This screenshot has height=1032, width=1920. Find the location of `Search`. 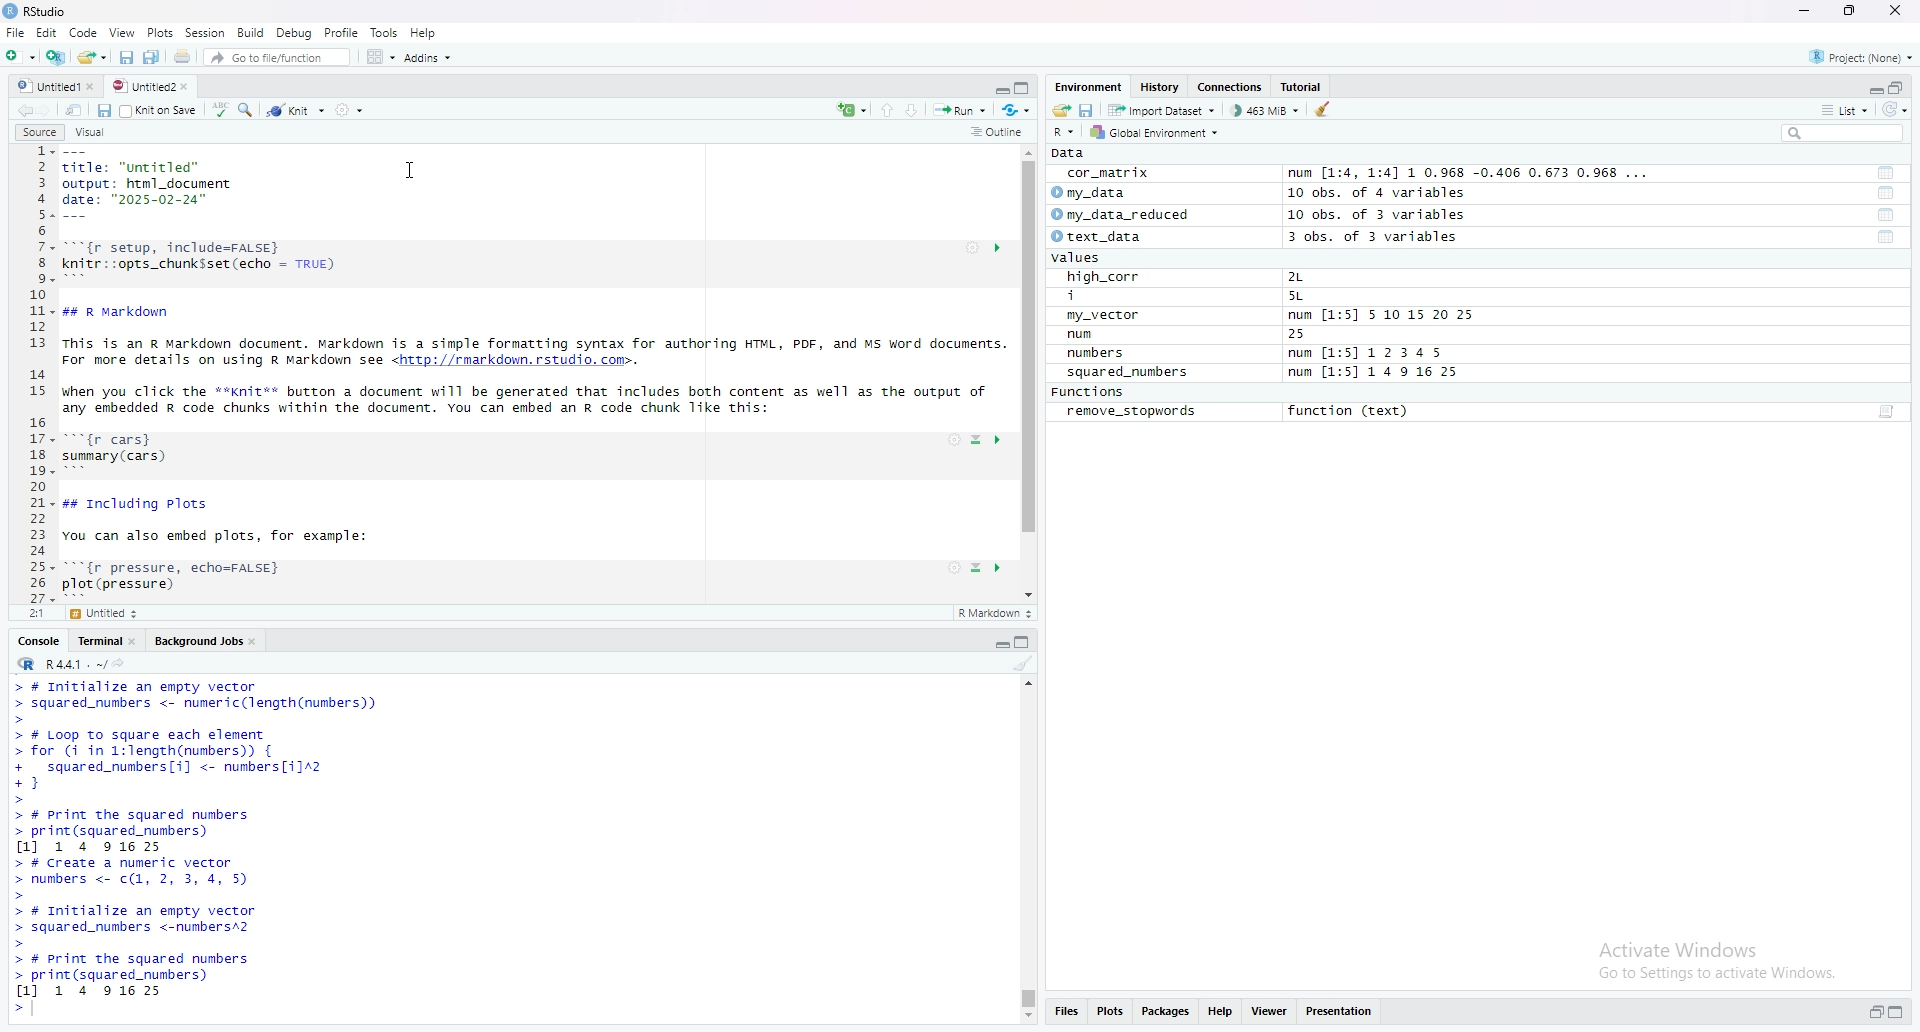

Search is located at coordinates (250, 108).